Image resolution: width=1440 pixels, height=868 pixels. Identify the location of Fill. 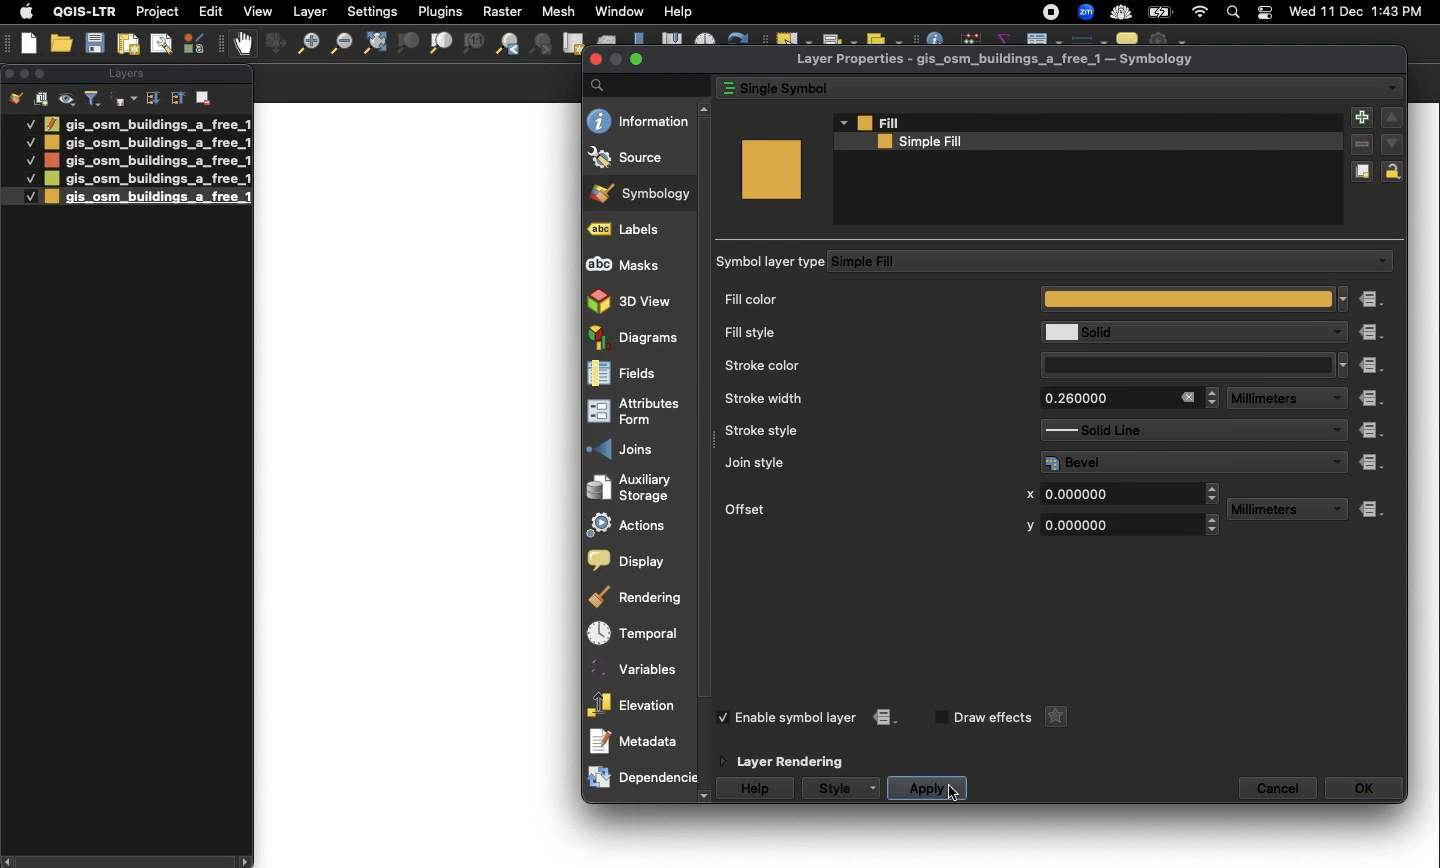
(1089, 123).